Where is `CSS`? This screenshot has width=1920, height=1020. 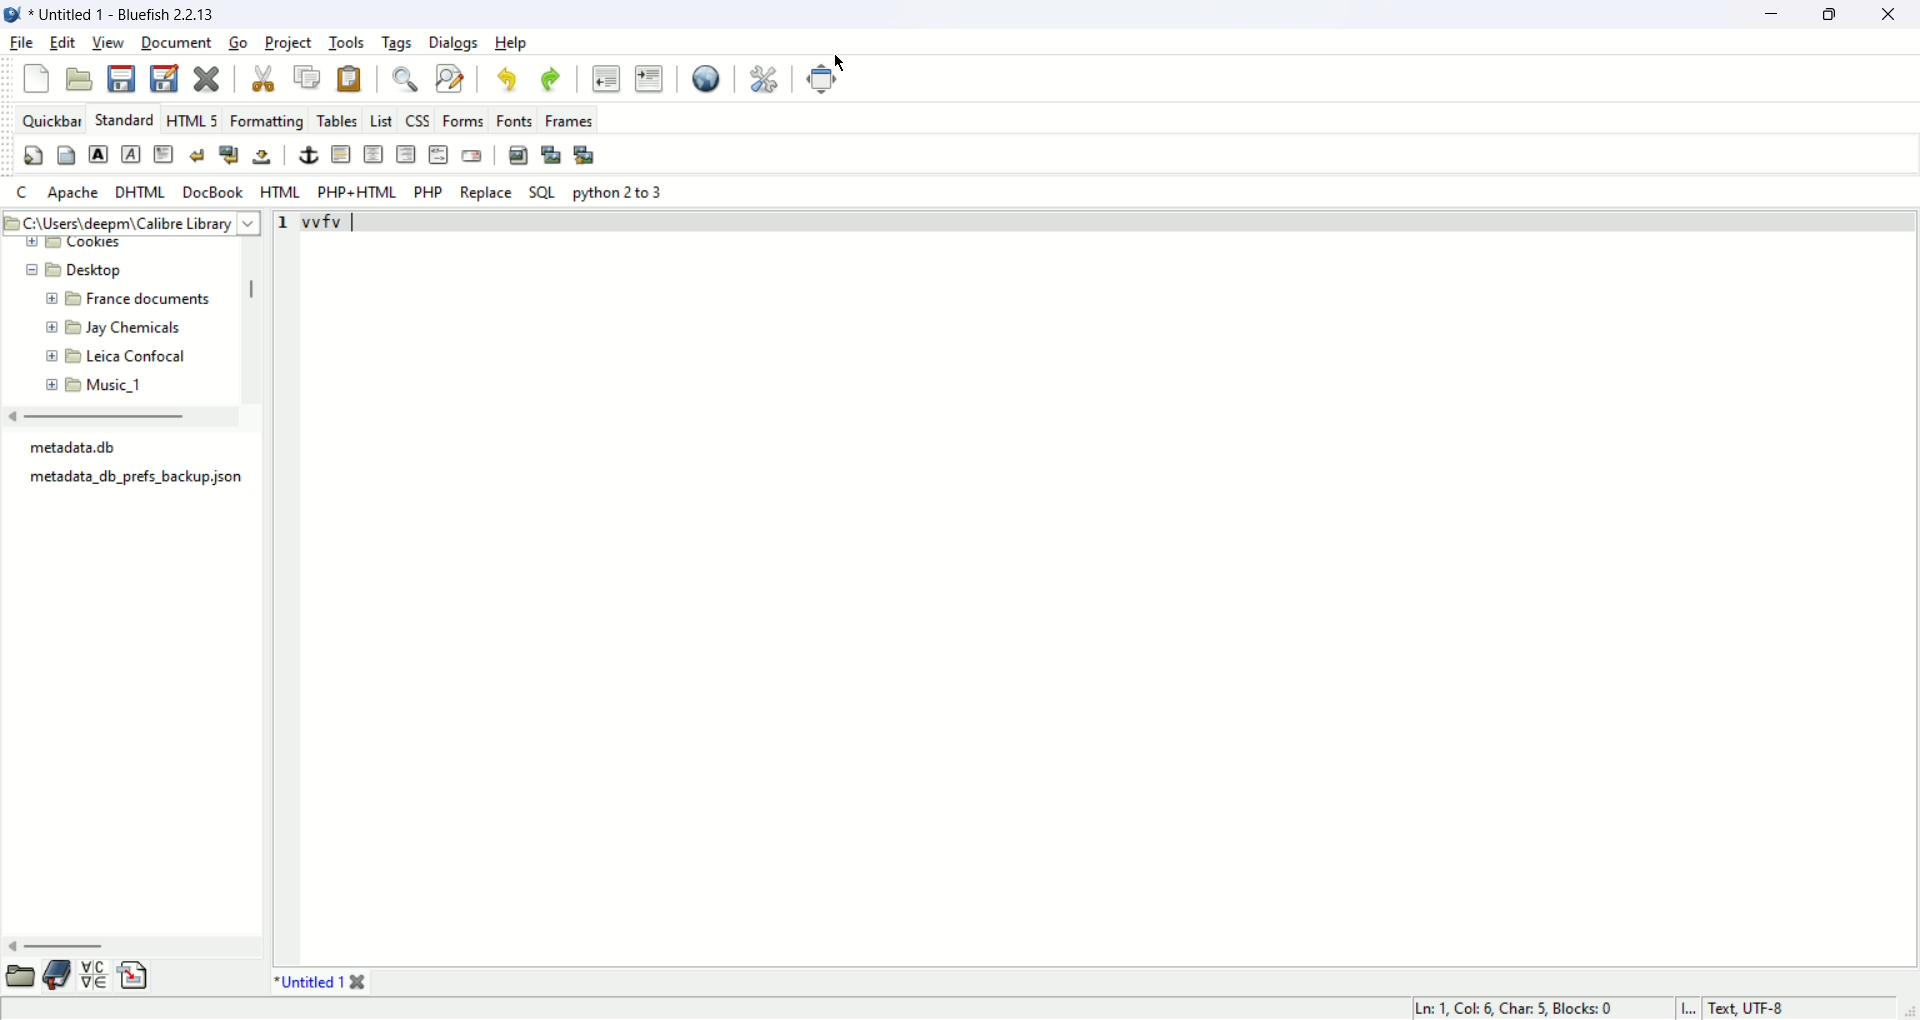 CSS is located at coordinates (418, 118).